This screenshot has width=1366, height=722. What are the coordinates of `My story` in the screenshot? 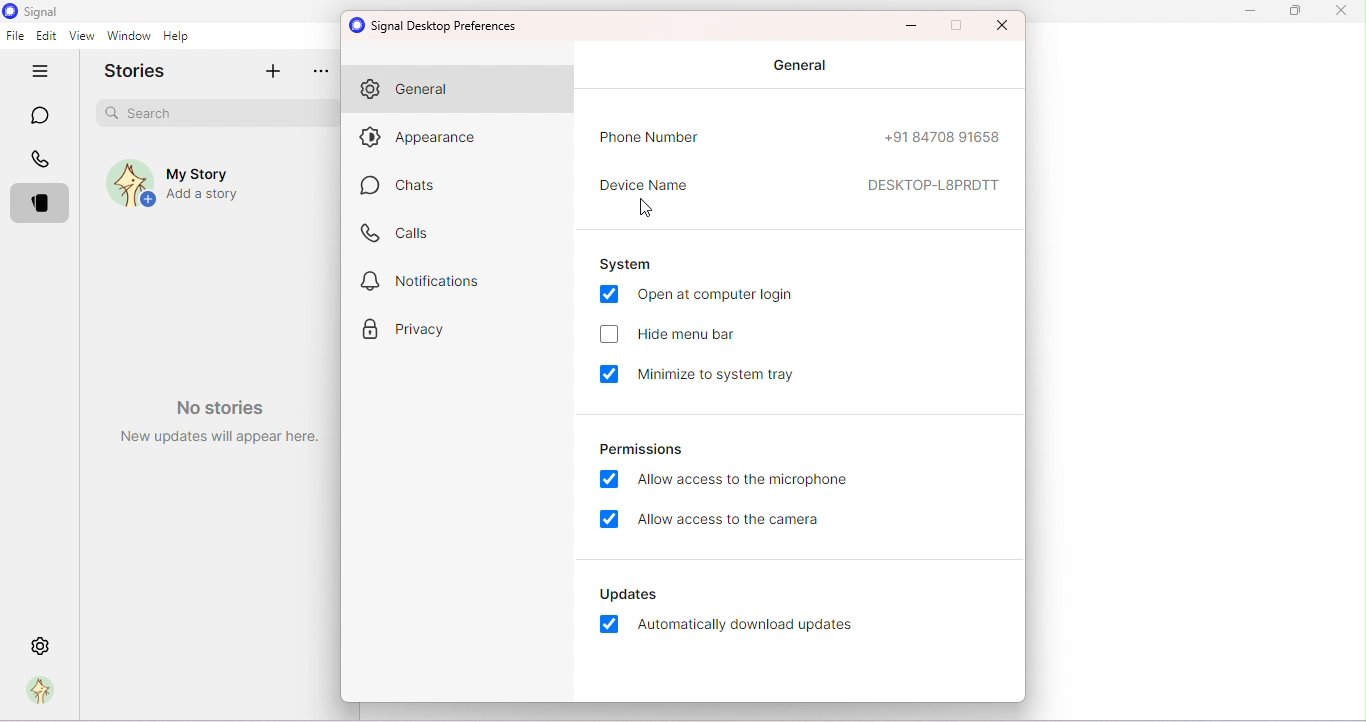 It's located at (182, 186).